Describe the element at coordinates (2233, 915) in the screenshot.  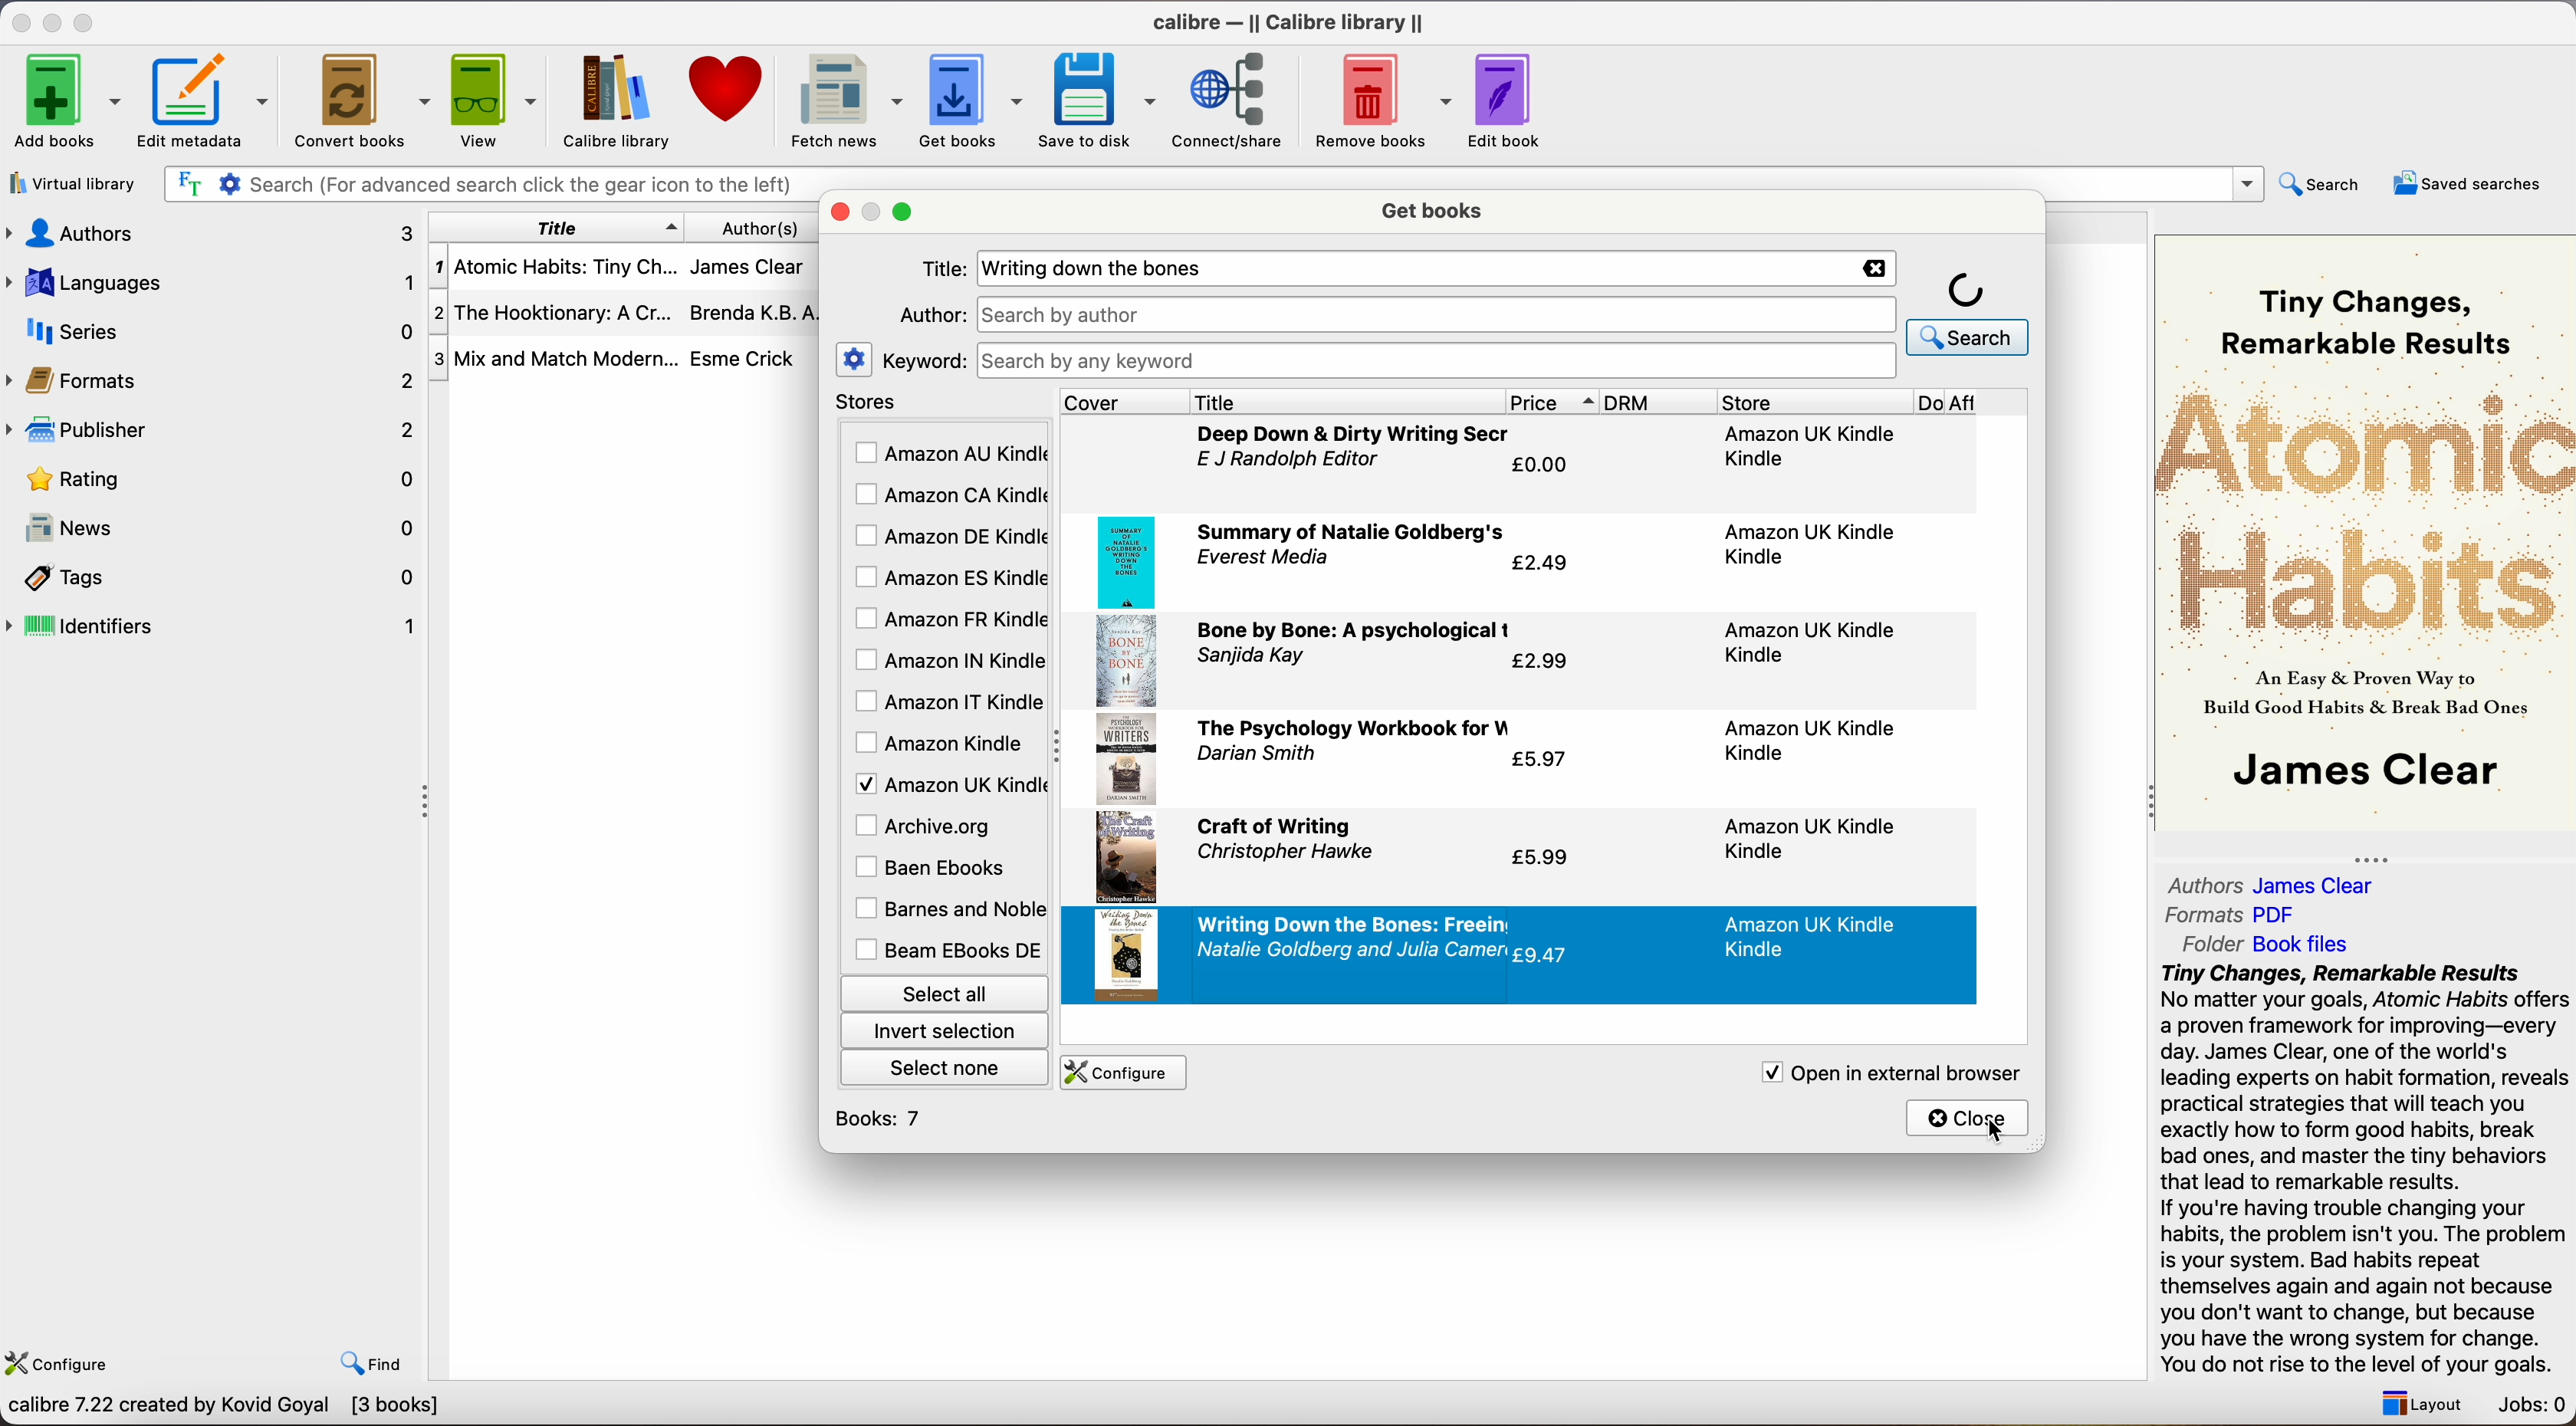
I see `Formats PDF` at that location.